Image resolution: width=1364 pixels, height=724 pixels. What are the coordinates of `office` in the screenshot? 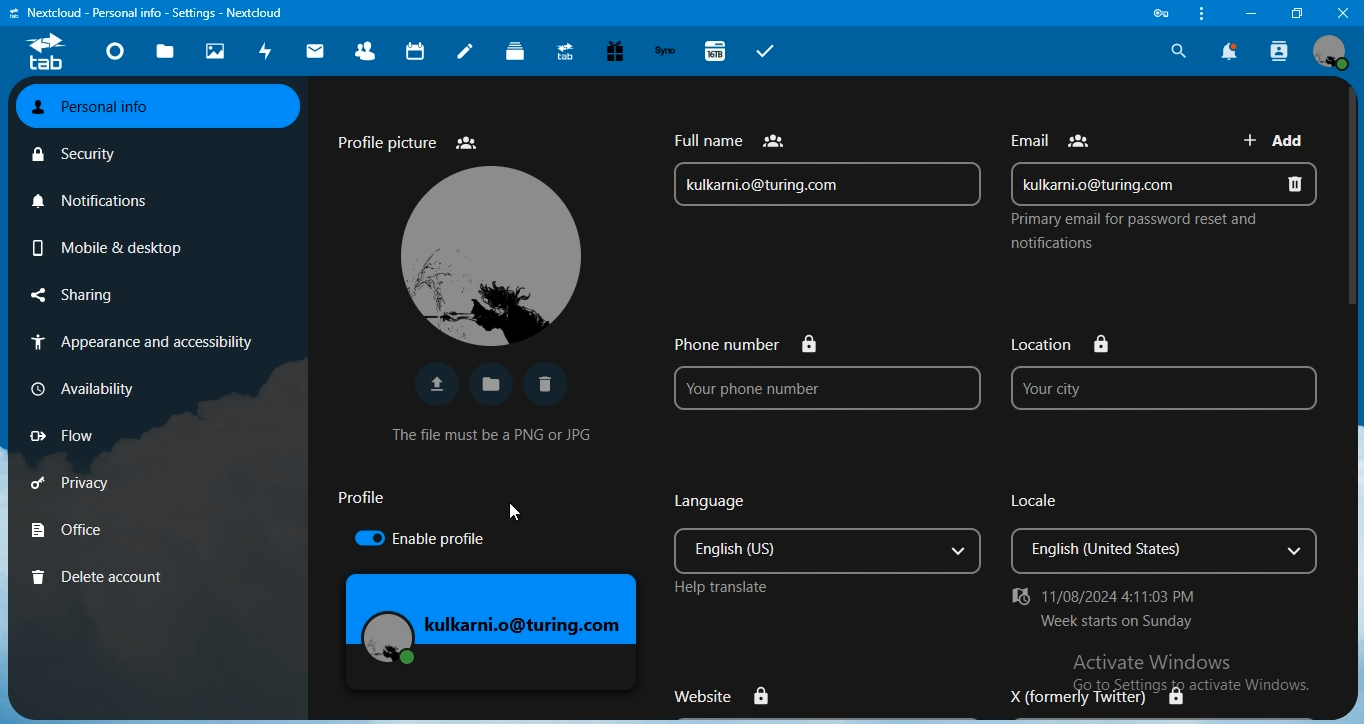 It's located at (70, 528).